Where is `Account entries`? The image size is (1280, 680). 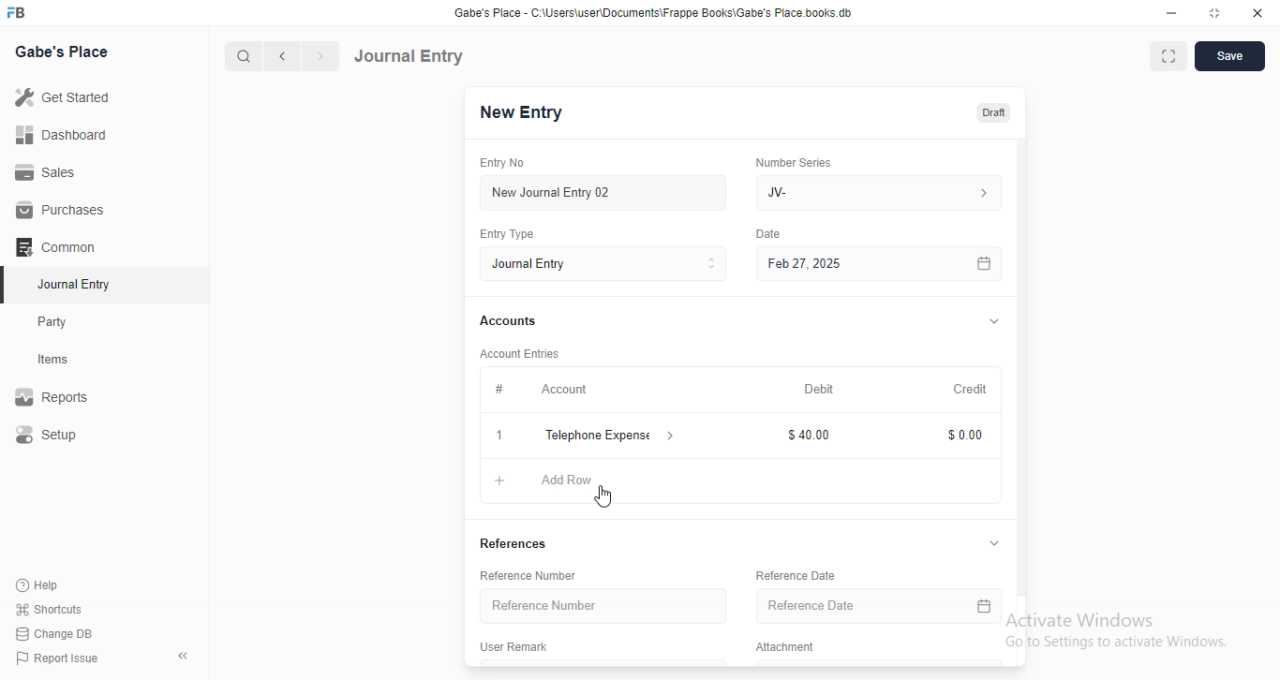
Account entries is located at coordinates (519, 353).